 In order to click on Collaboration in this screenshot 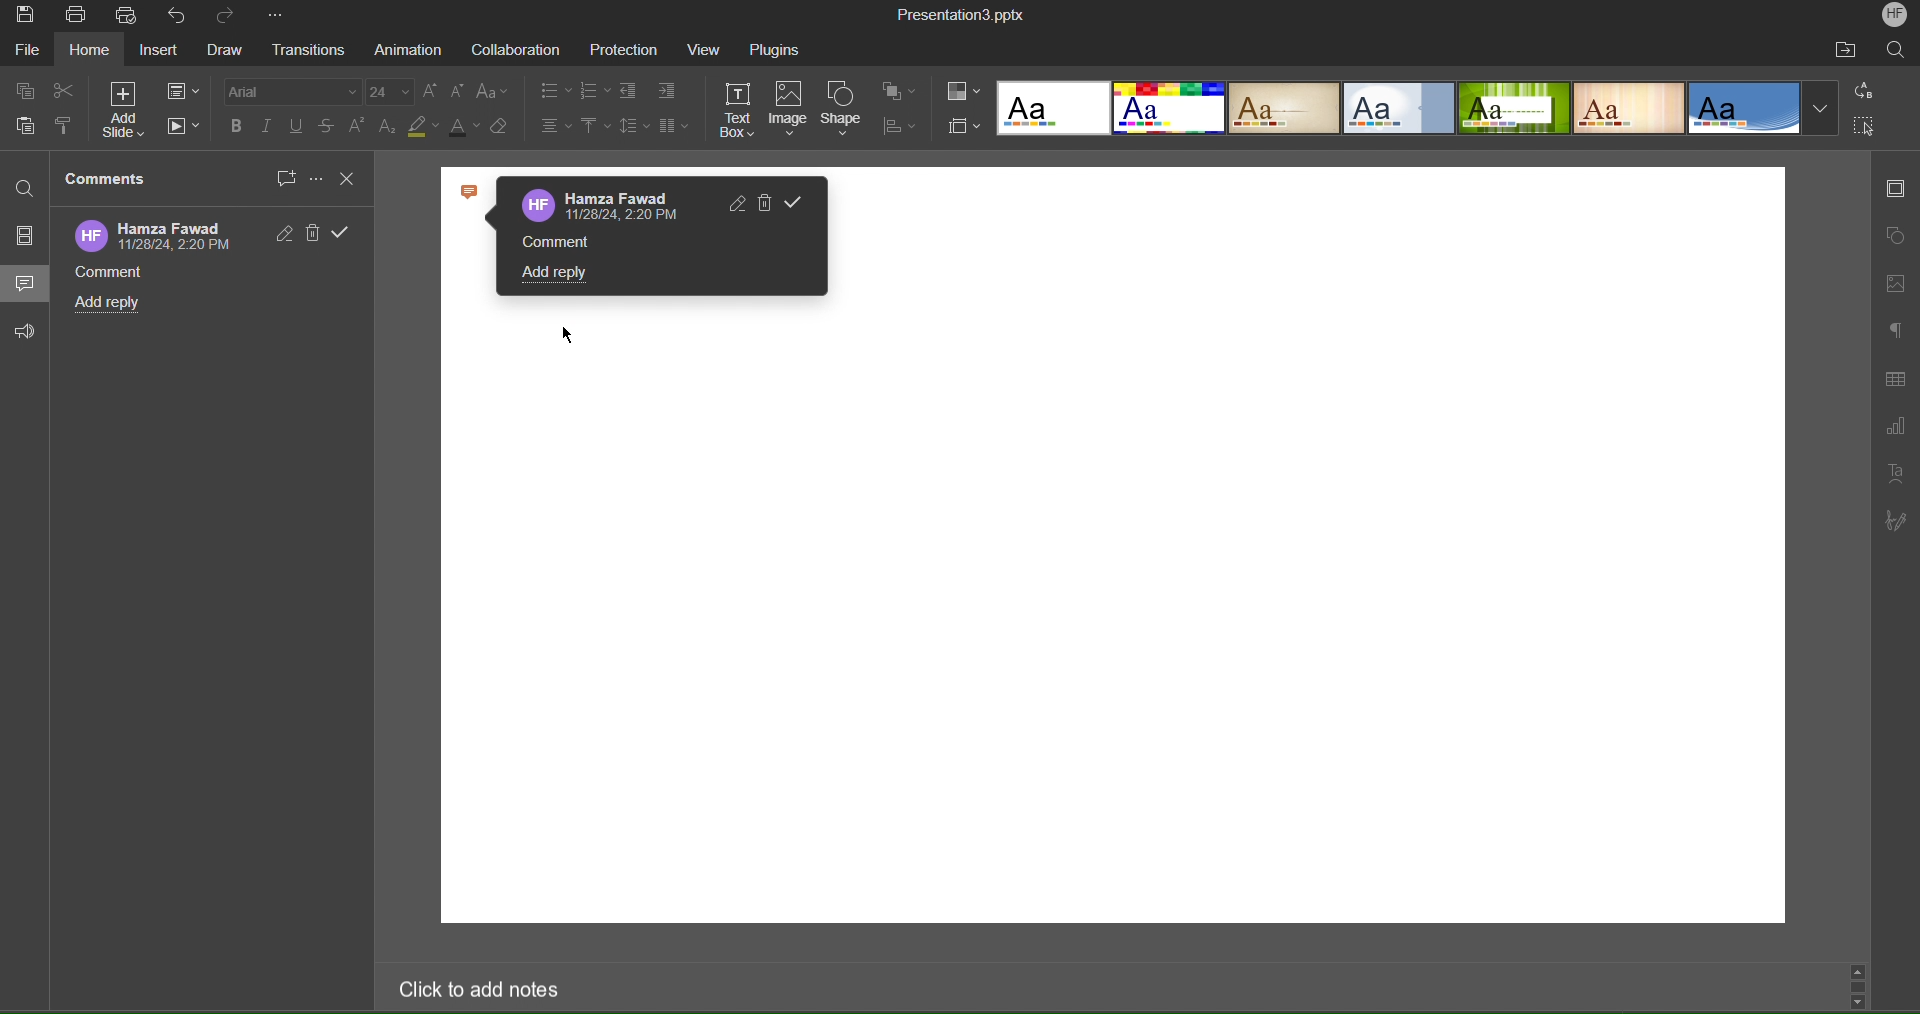, I will do `click(515, 51)`.